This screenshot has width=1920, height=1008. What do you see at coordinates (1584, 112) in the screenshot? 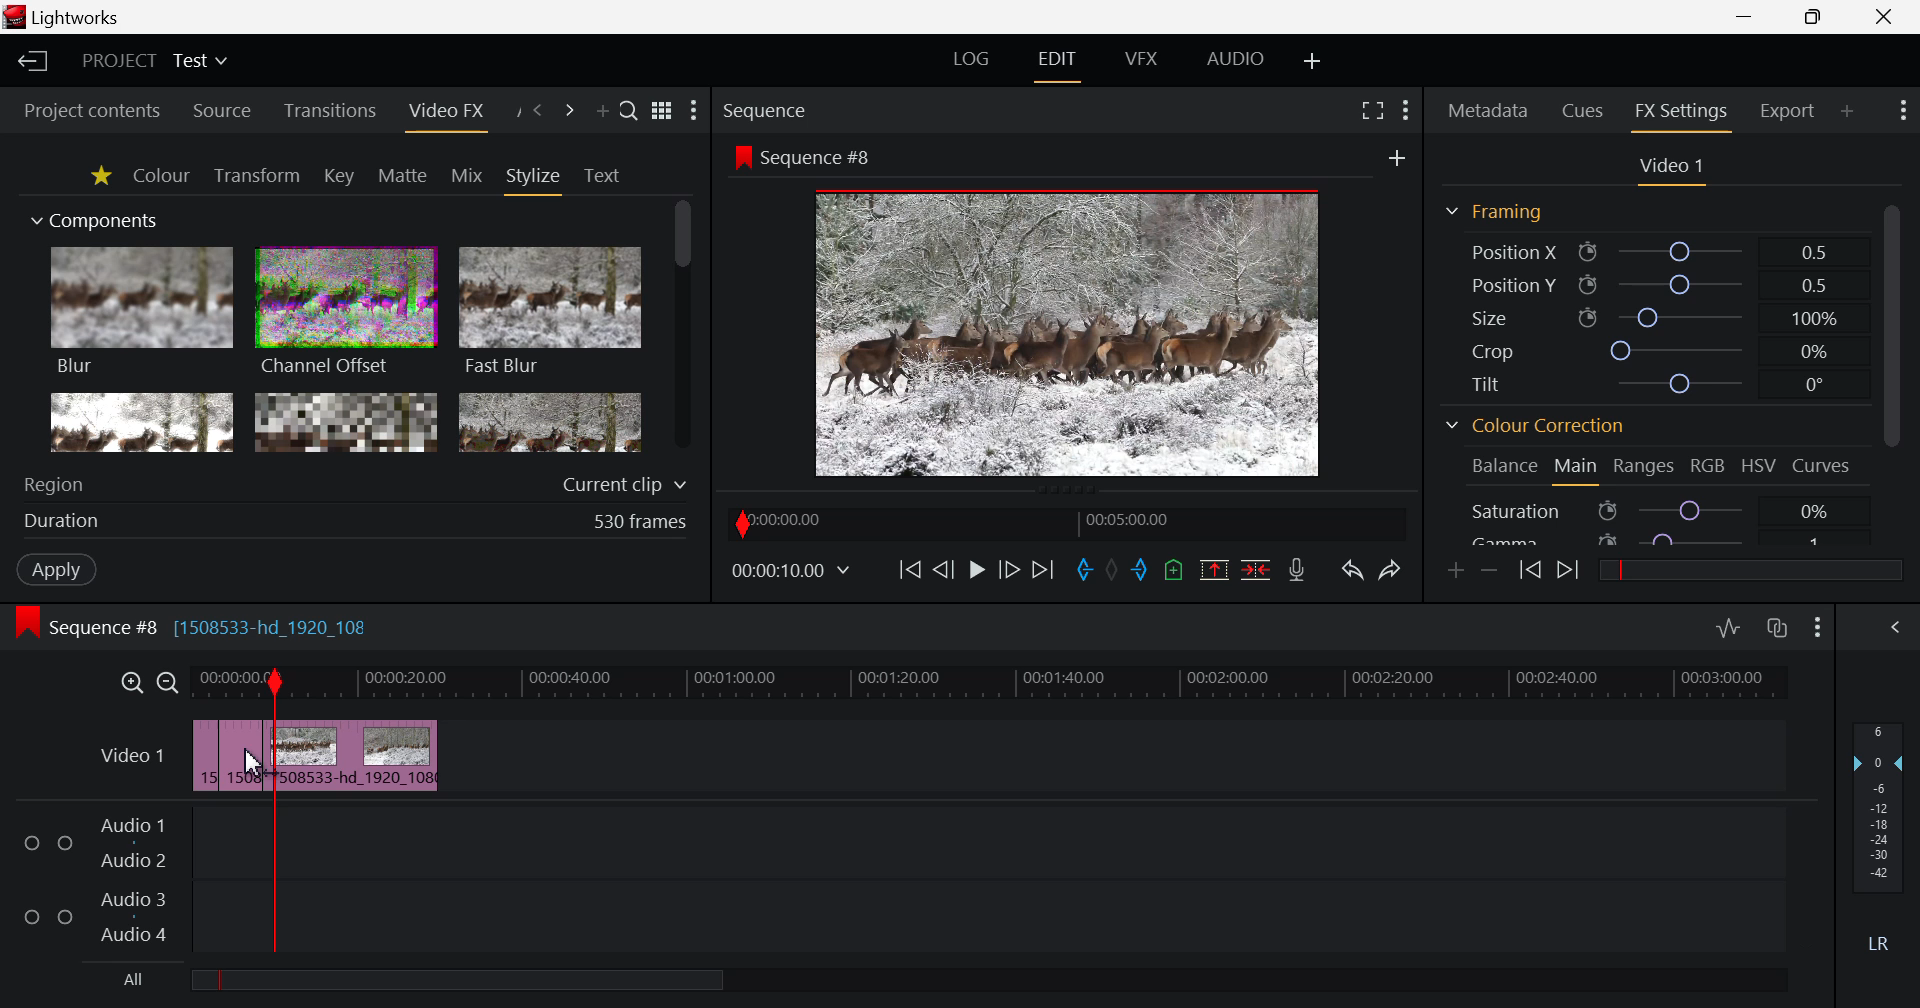
I see `Cues` at bounding box center [1584, 112].